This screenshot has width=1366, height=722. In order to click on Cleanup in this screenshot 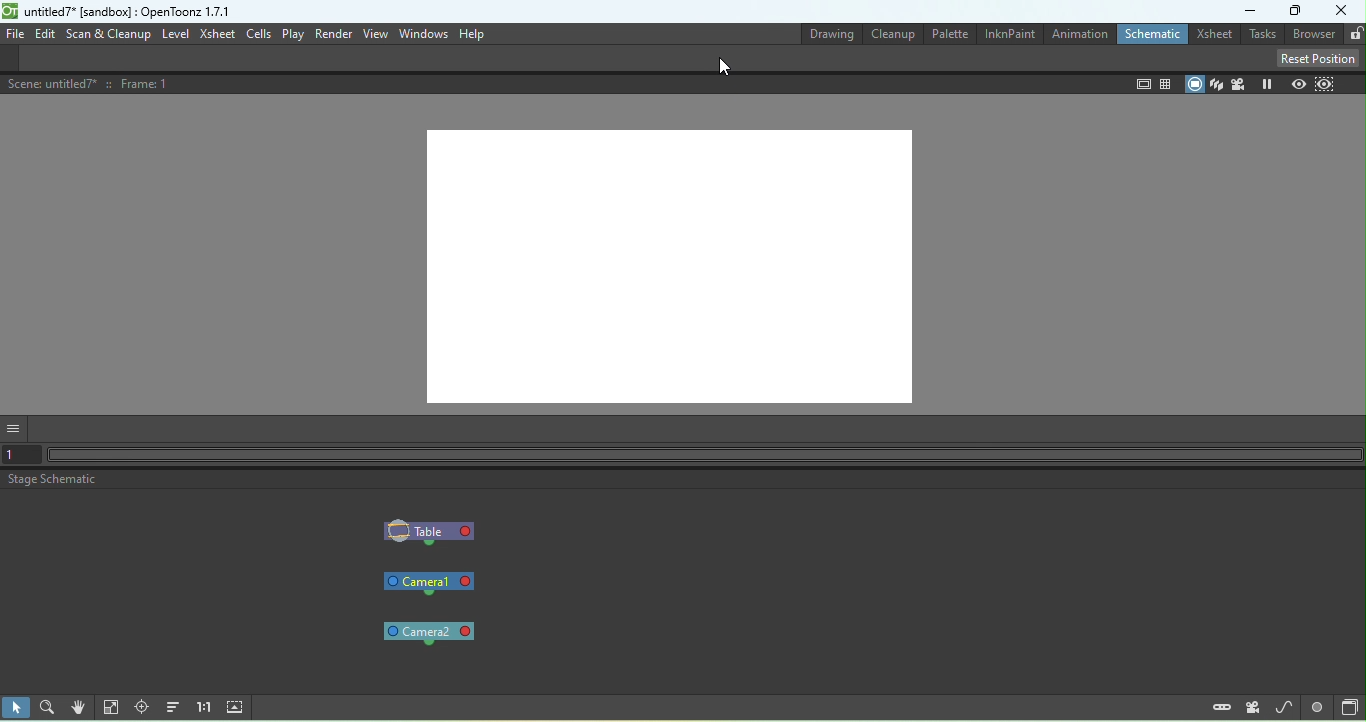, I will do `click(893, 36)`.